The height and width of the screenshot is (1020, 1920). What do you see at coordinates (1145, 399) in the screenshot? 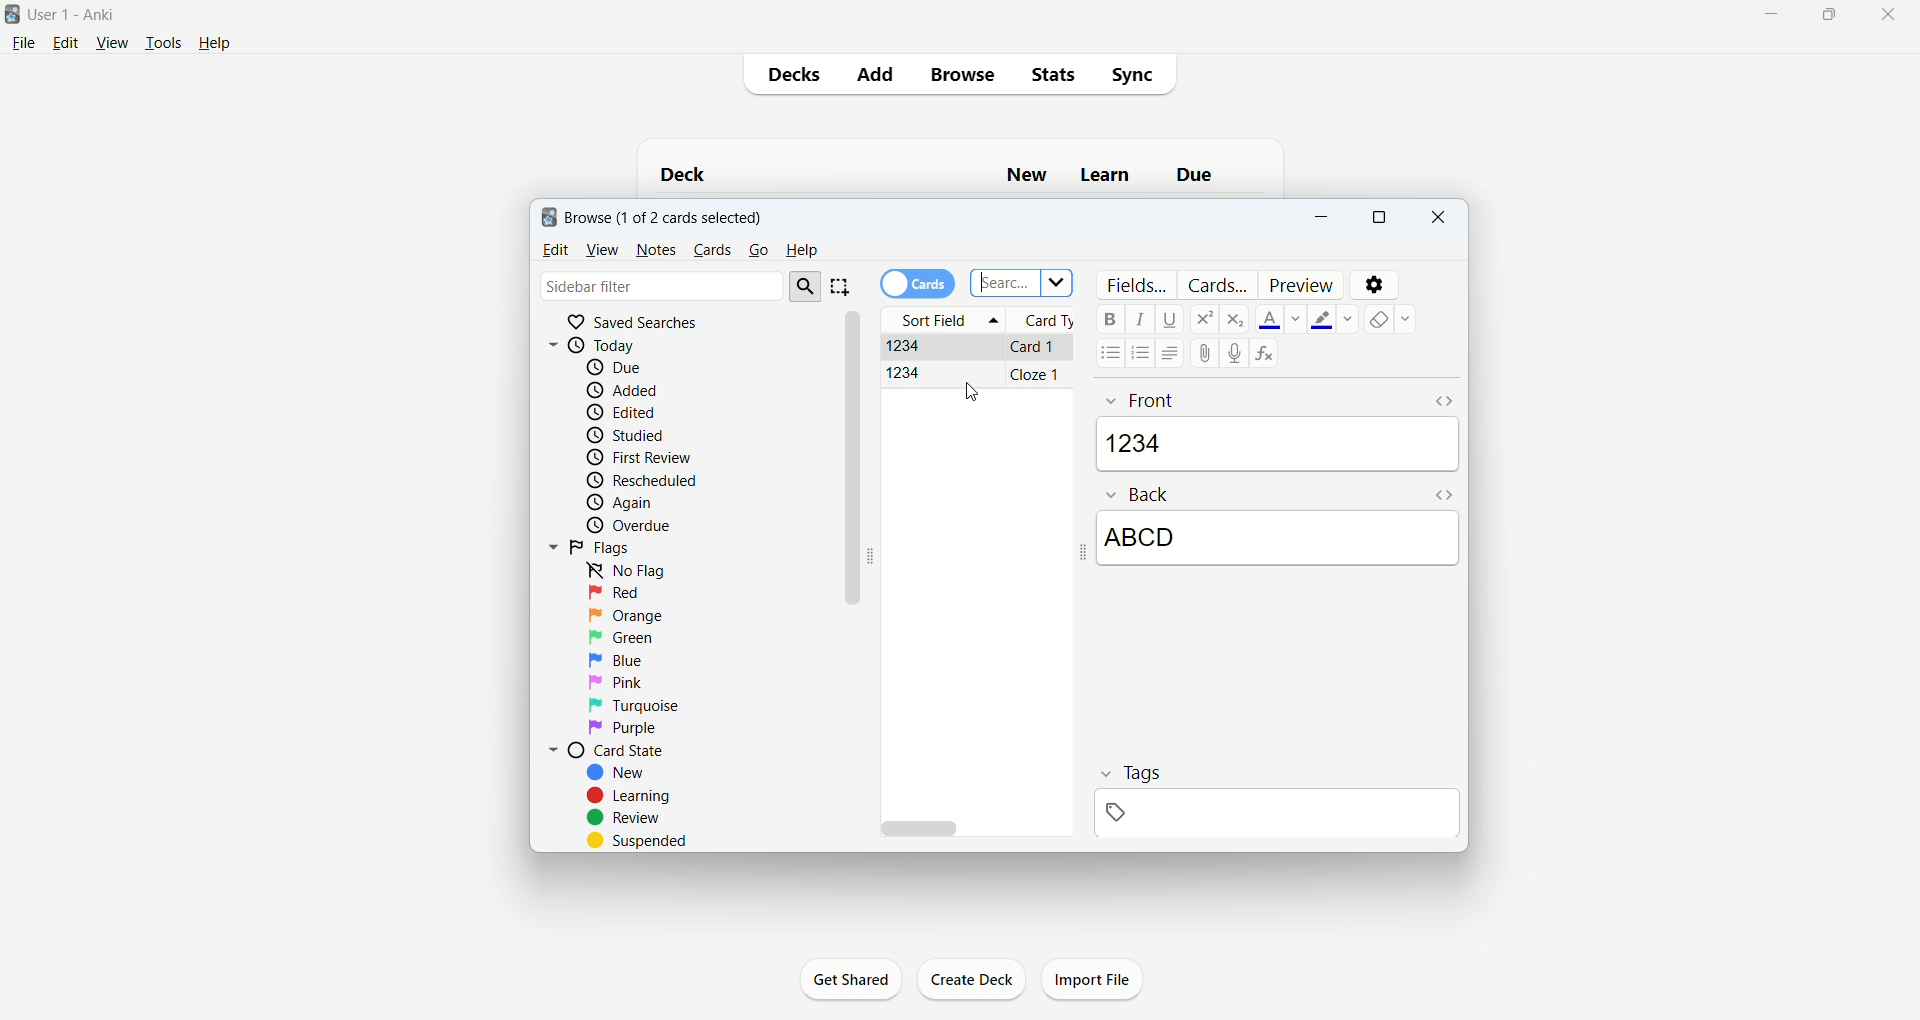
I see `Front` at bounding box center [1145, 399].